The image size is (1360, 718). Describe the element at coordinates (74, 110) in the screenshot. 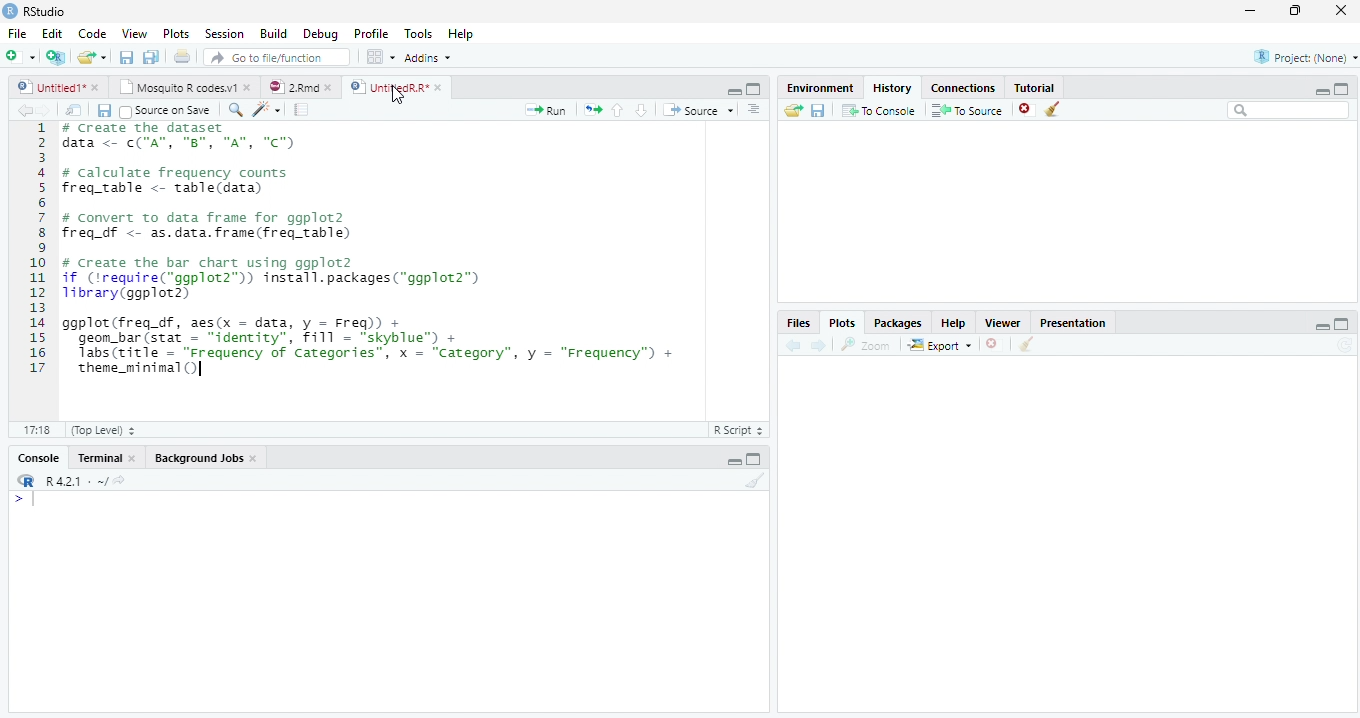

I see `Show in new window` at that location.